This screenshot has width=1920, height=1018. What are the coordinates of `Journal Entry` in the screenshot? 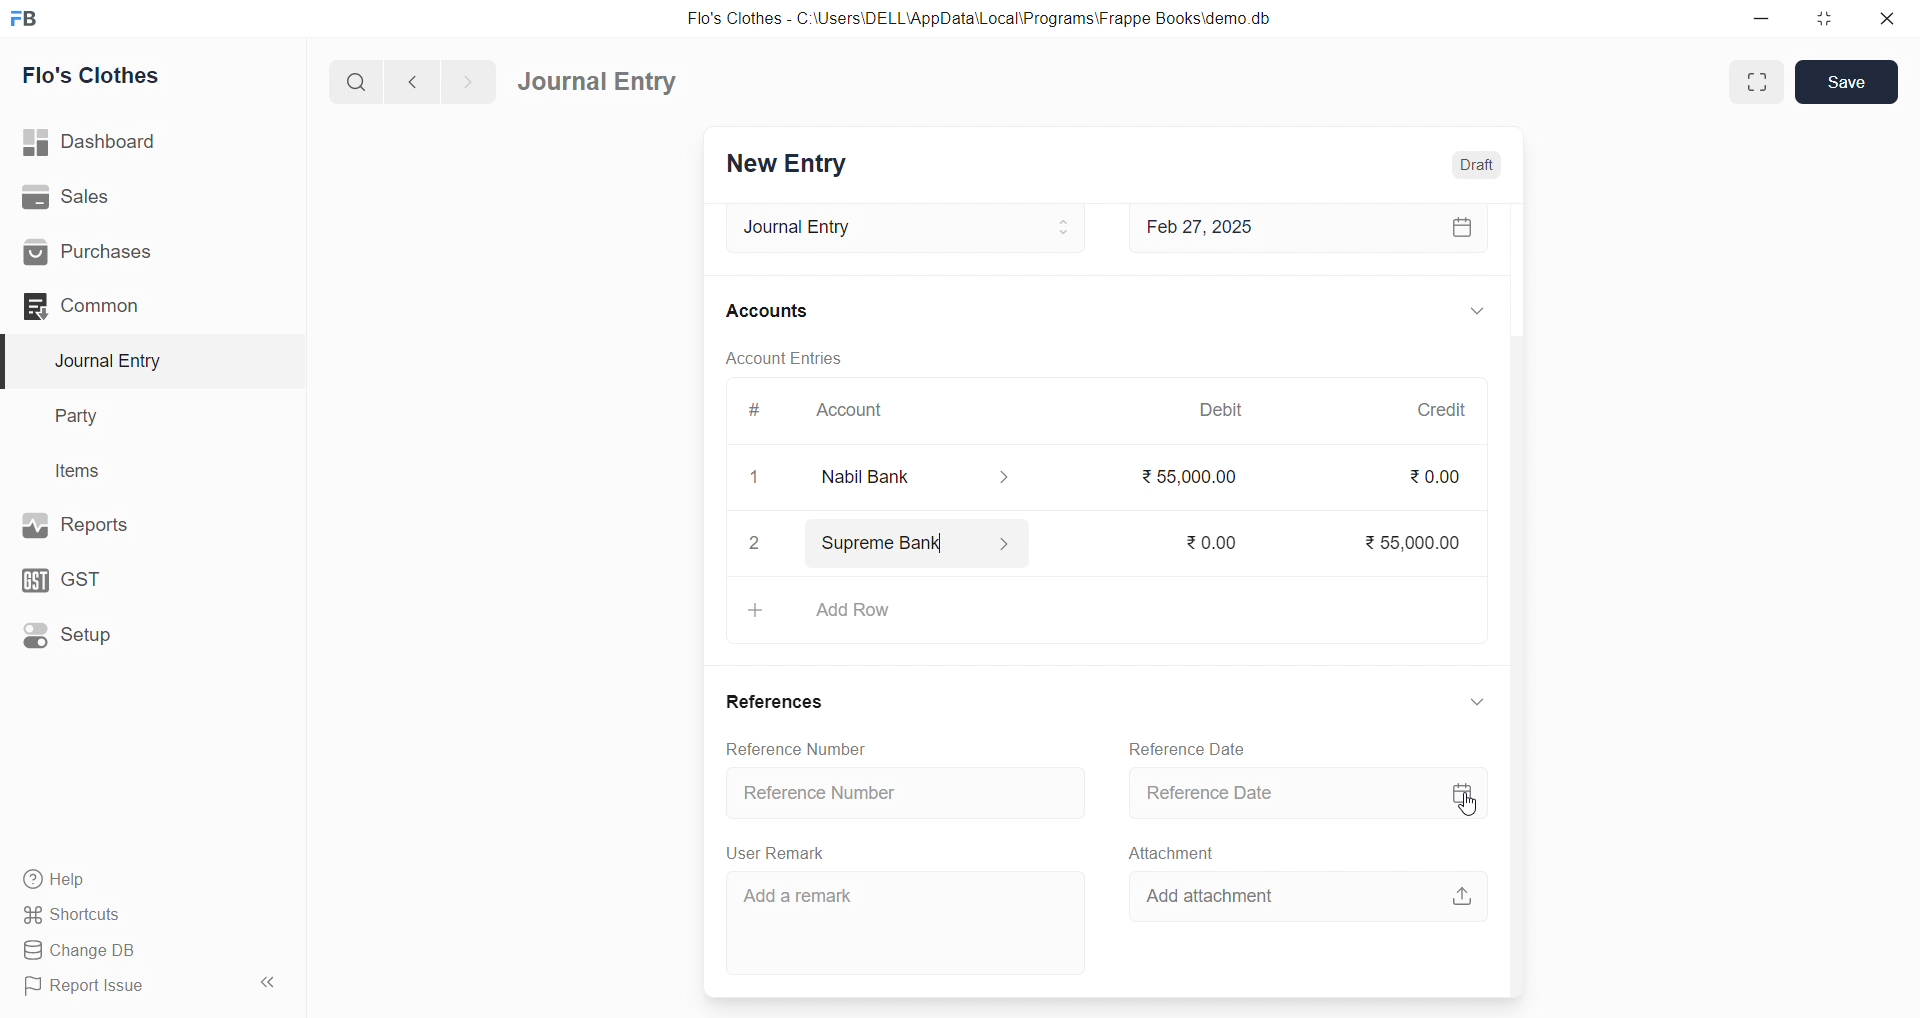 It's located at (114, 361).